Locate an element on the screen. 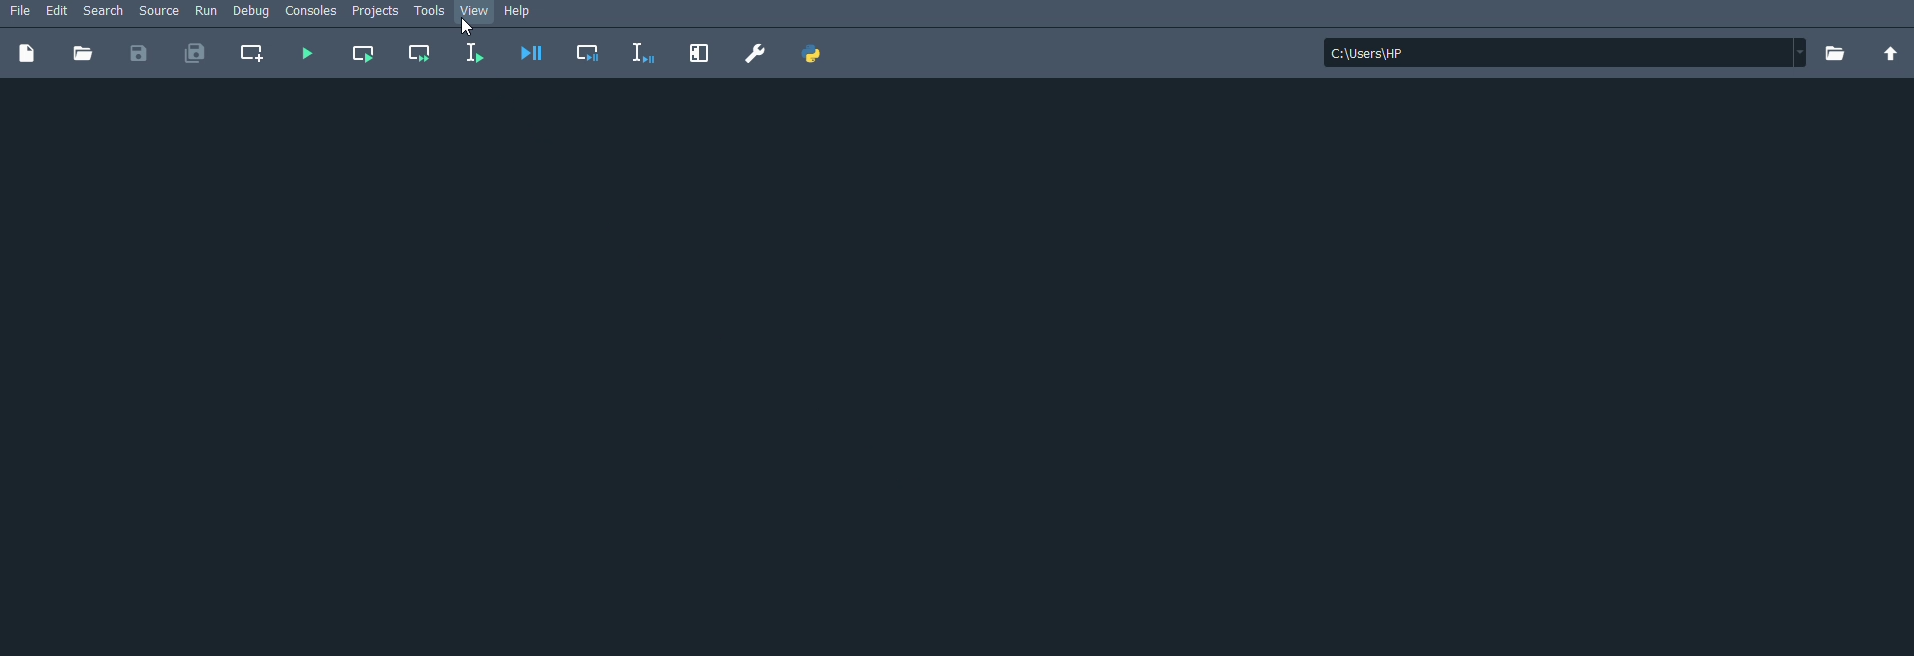  Run file is located at coordinates (305, 54).